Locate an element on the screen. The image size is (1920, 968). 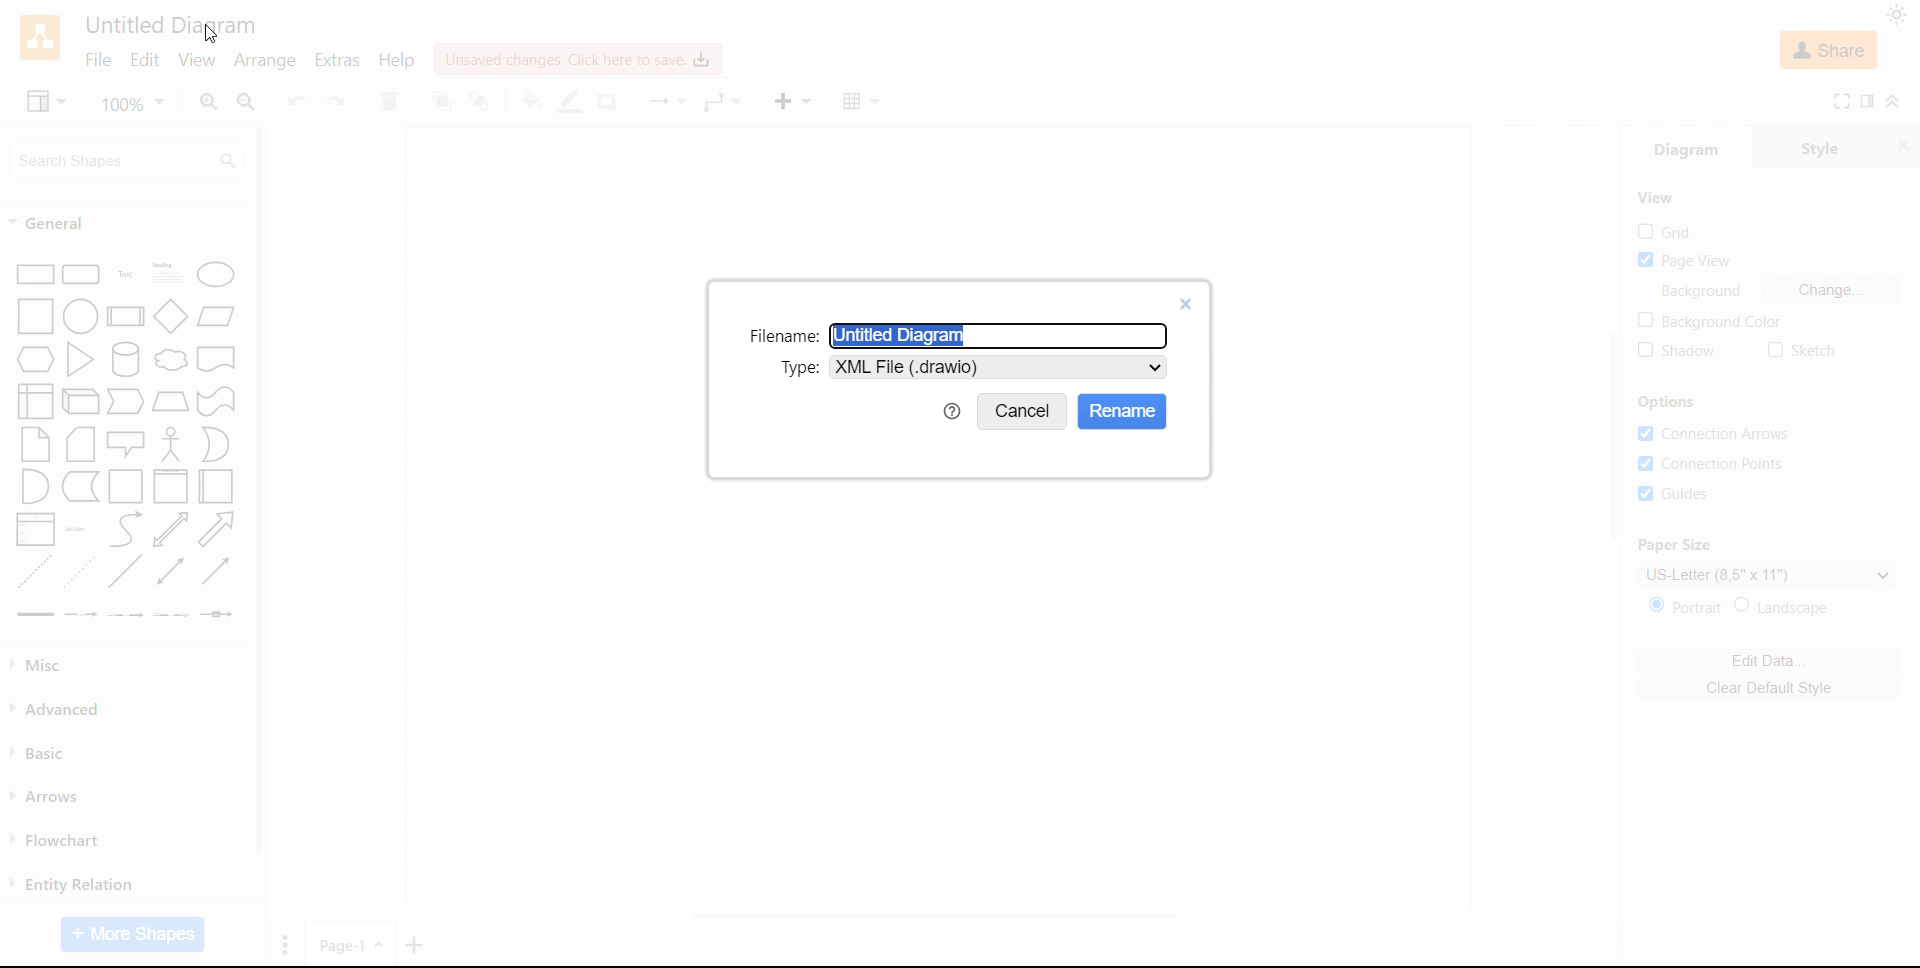
connection arrows  is located at coordinates (1714, 434).